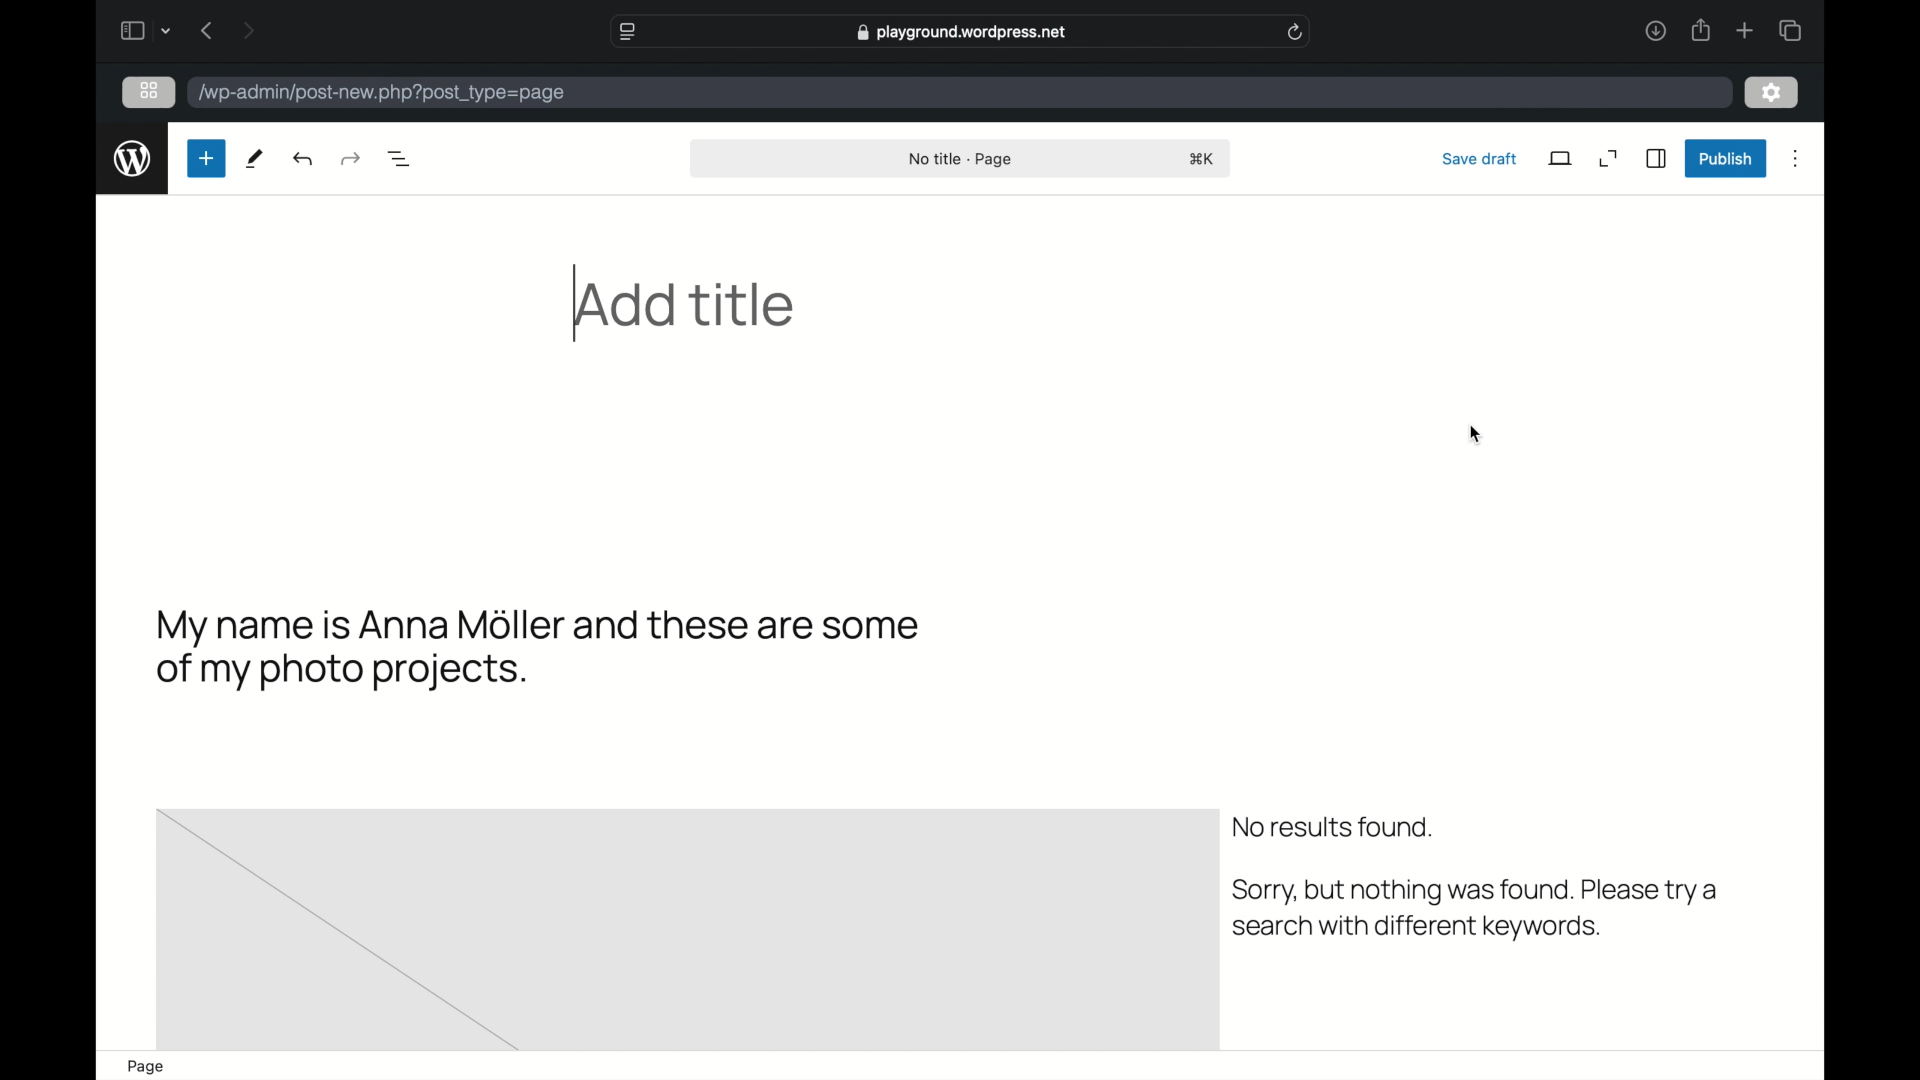  What do you see at coordinates (631, 32) in the screenshot?
I see `website settings` at bounding box center [631, 32].